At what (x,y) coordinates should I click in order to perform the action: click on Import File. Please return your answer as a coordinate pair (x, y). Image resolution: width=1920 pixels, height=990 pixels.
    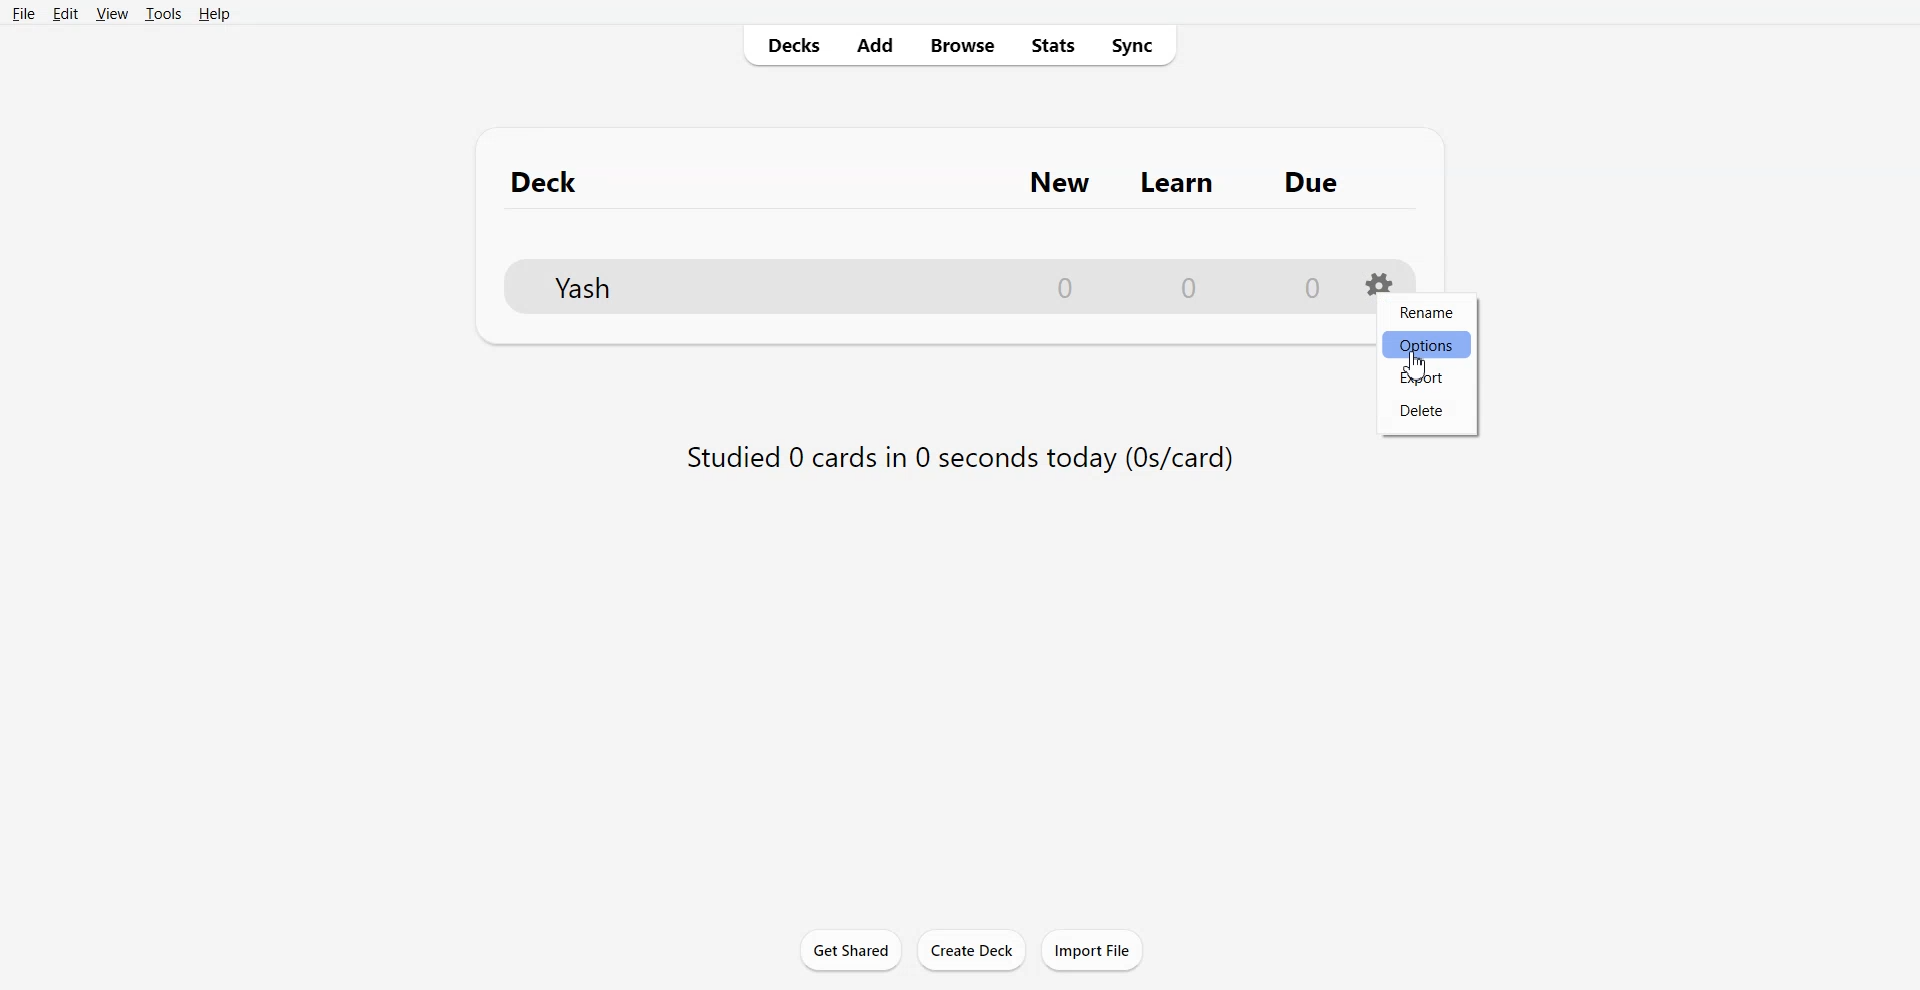
    Looking at the image, I should click on (1092, 950).